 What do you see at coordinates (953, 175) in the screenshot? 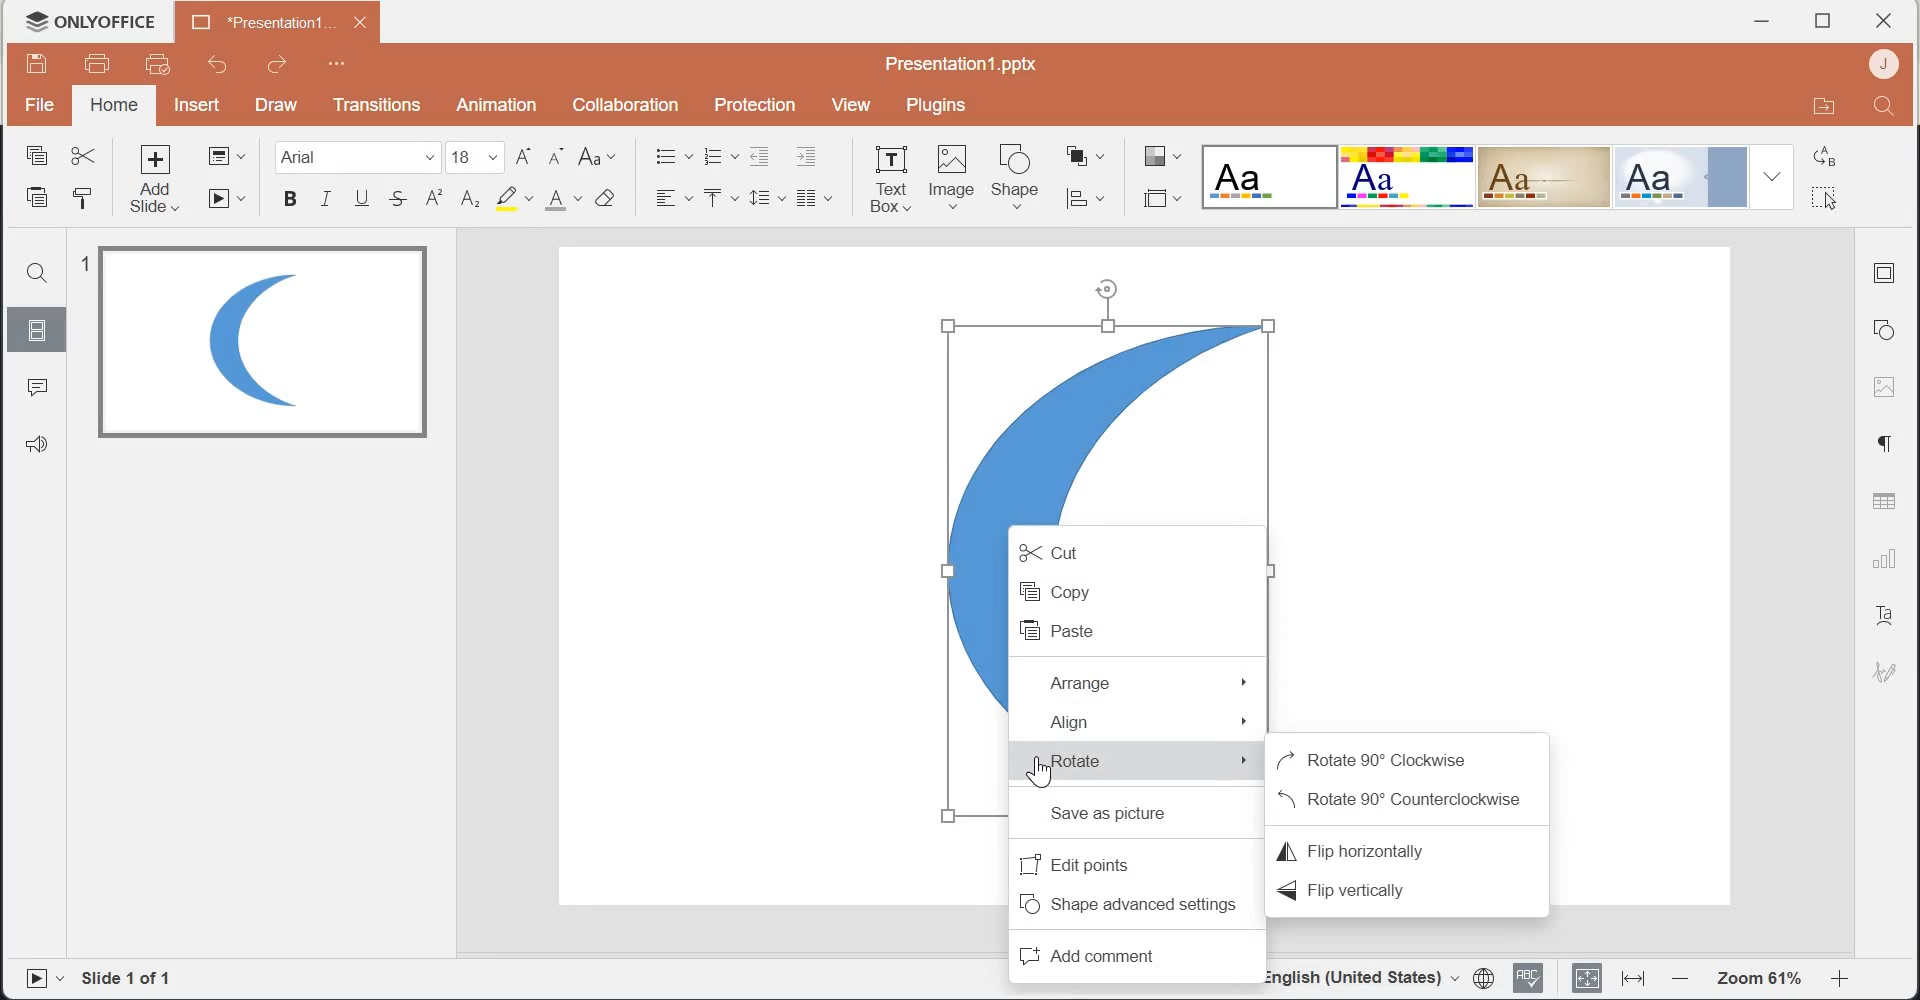
I see `Image` at bounding box center [953, 175].